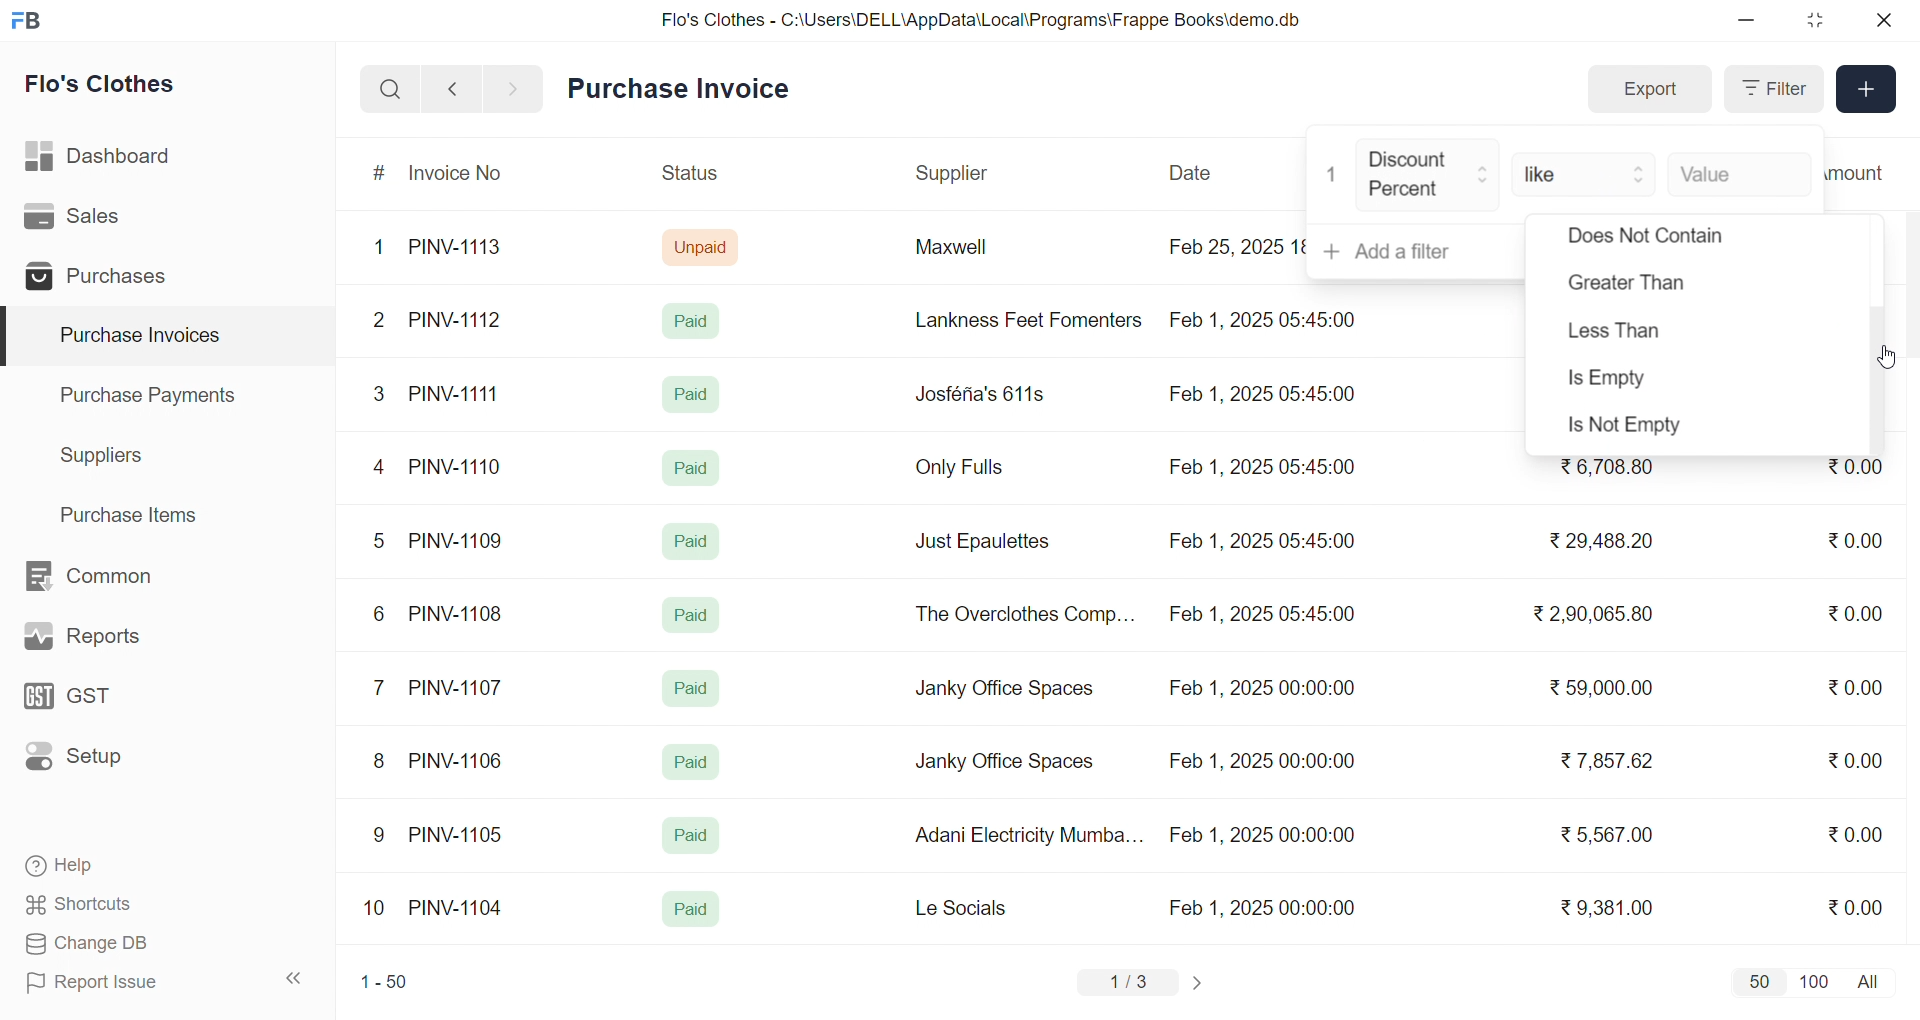  I want to click on + Add a filter, so click(1417, 252).